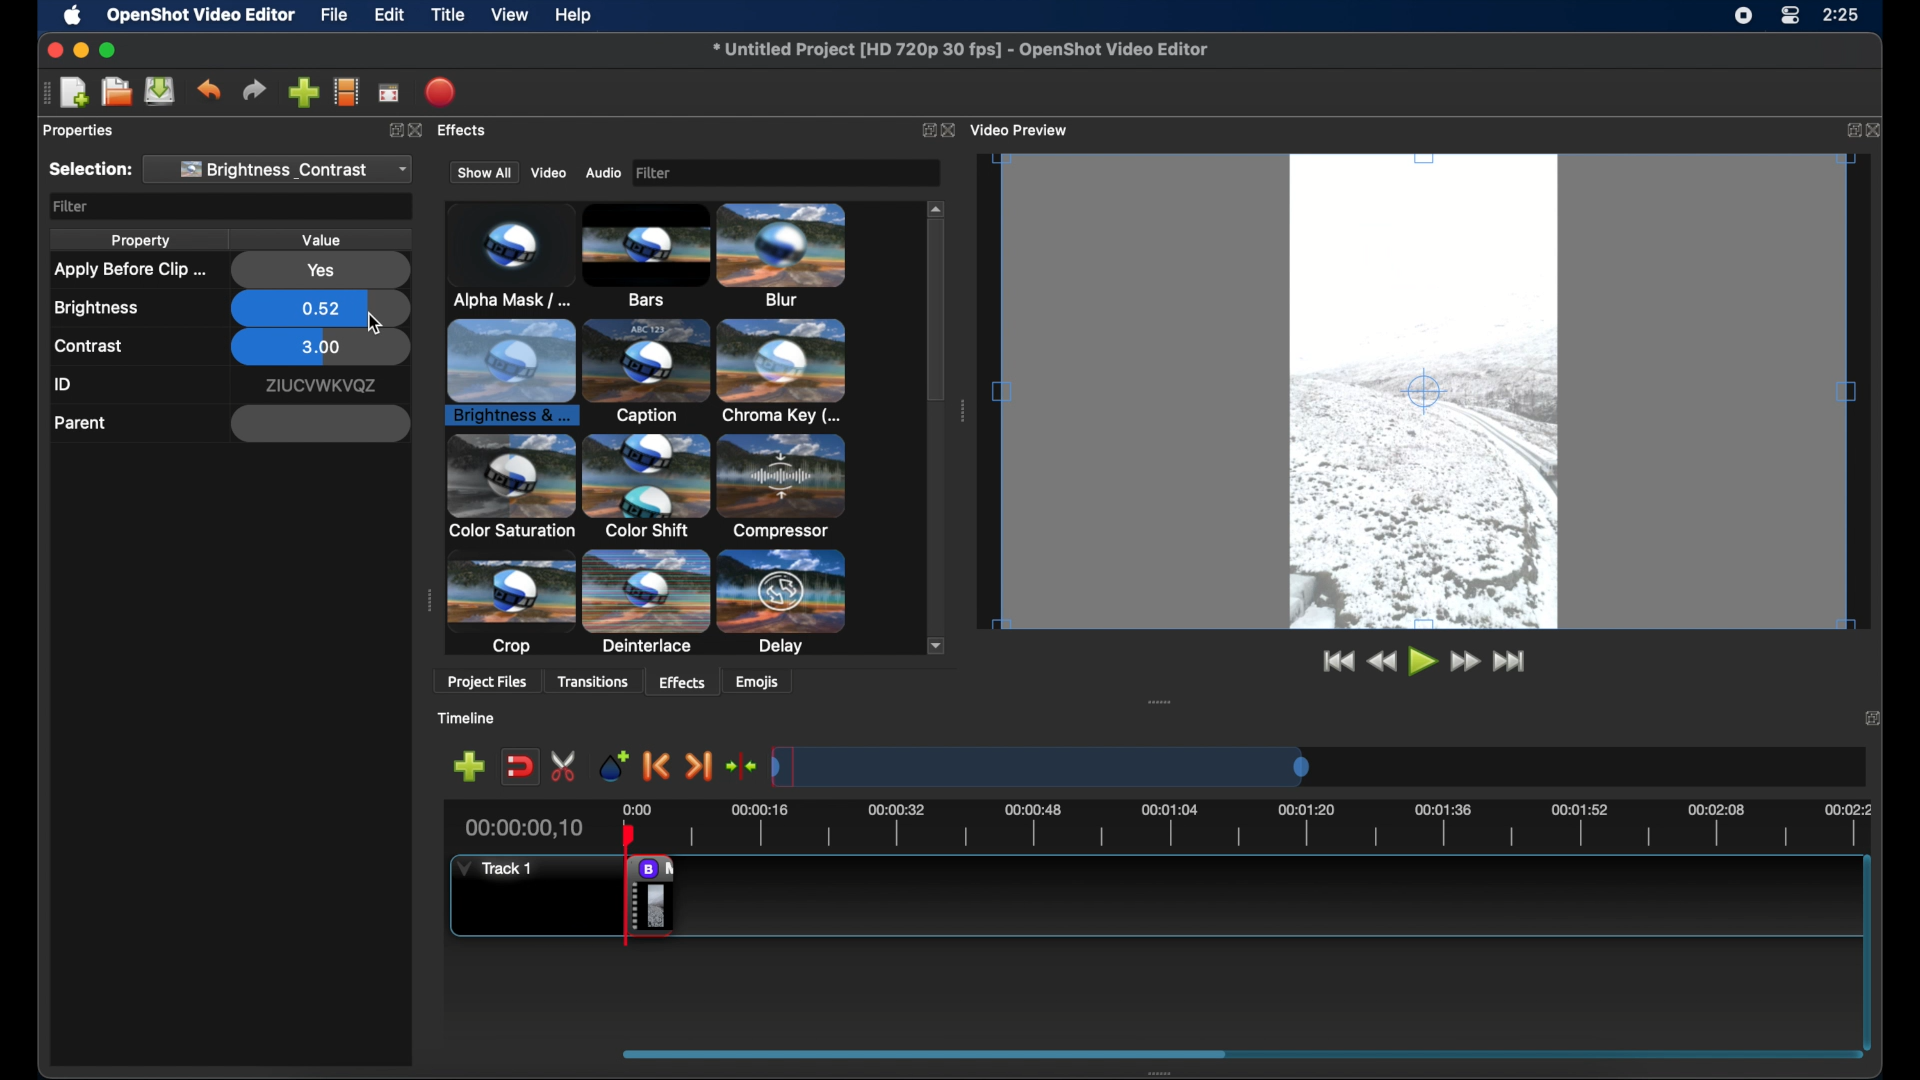 The image size is (1920, 1080). I want to click on value, so click(324, 239).